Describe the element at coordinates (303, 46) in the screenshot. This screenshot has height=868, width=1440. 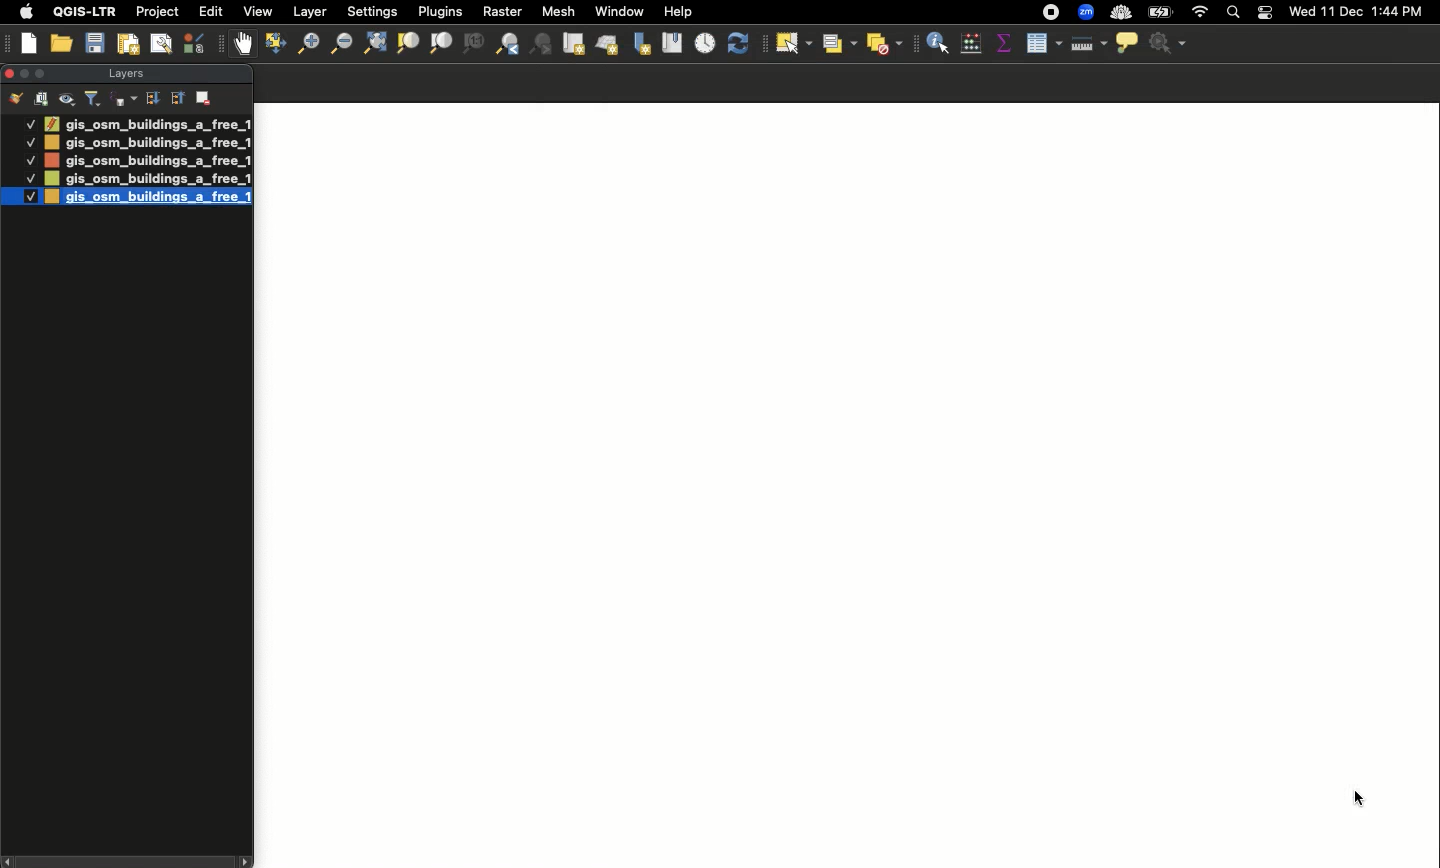
I see `Zoom out` at that location.